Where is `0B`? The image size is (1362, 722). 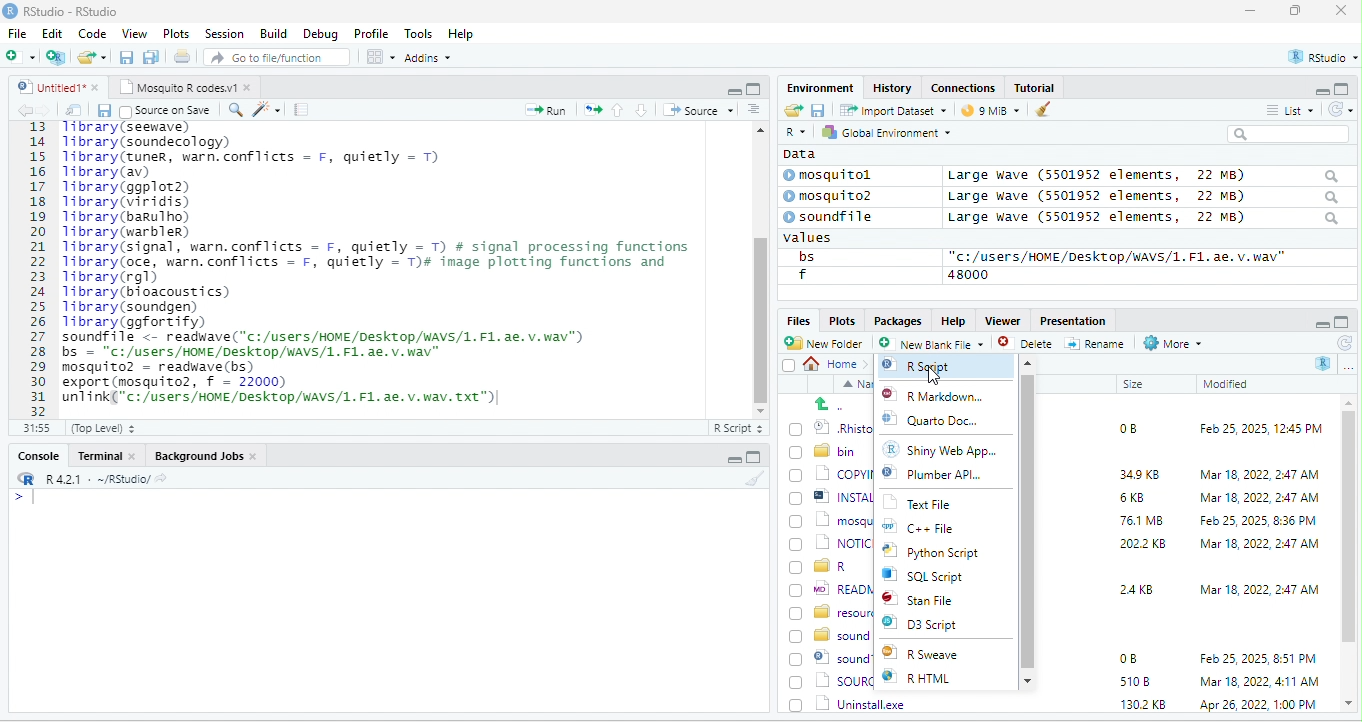 0B is located at coordinates (1121, 426).